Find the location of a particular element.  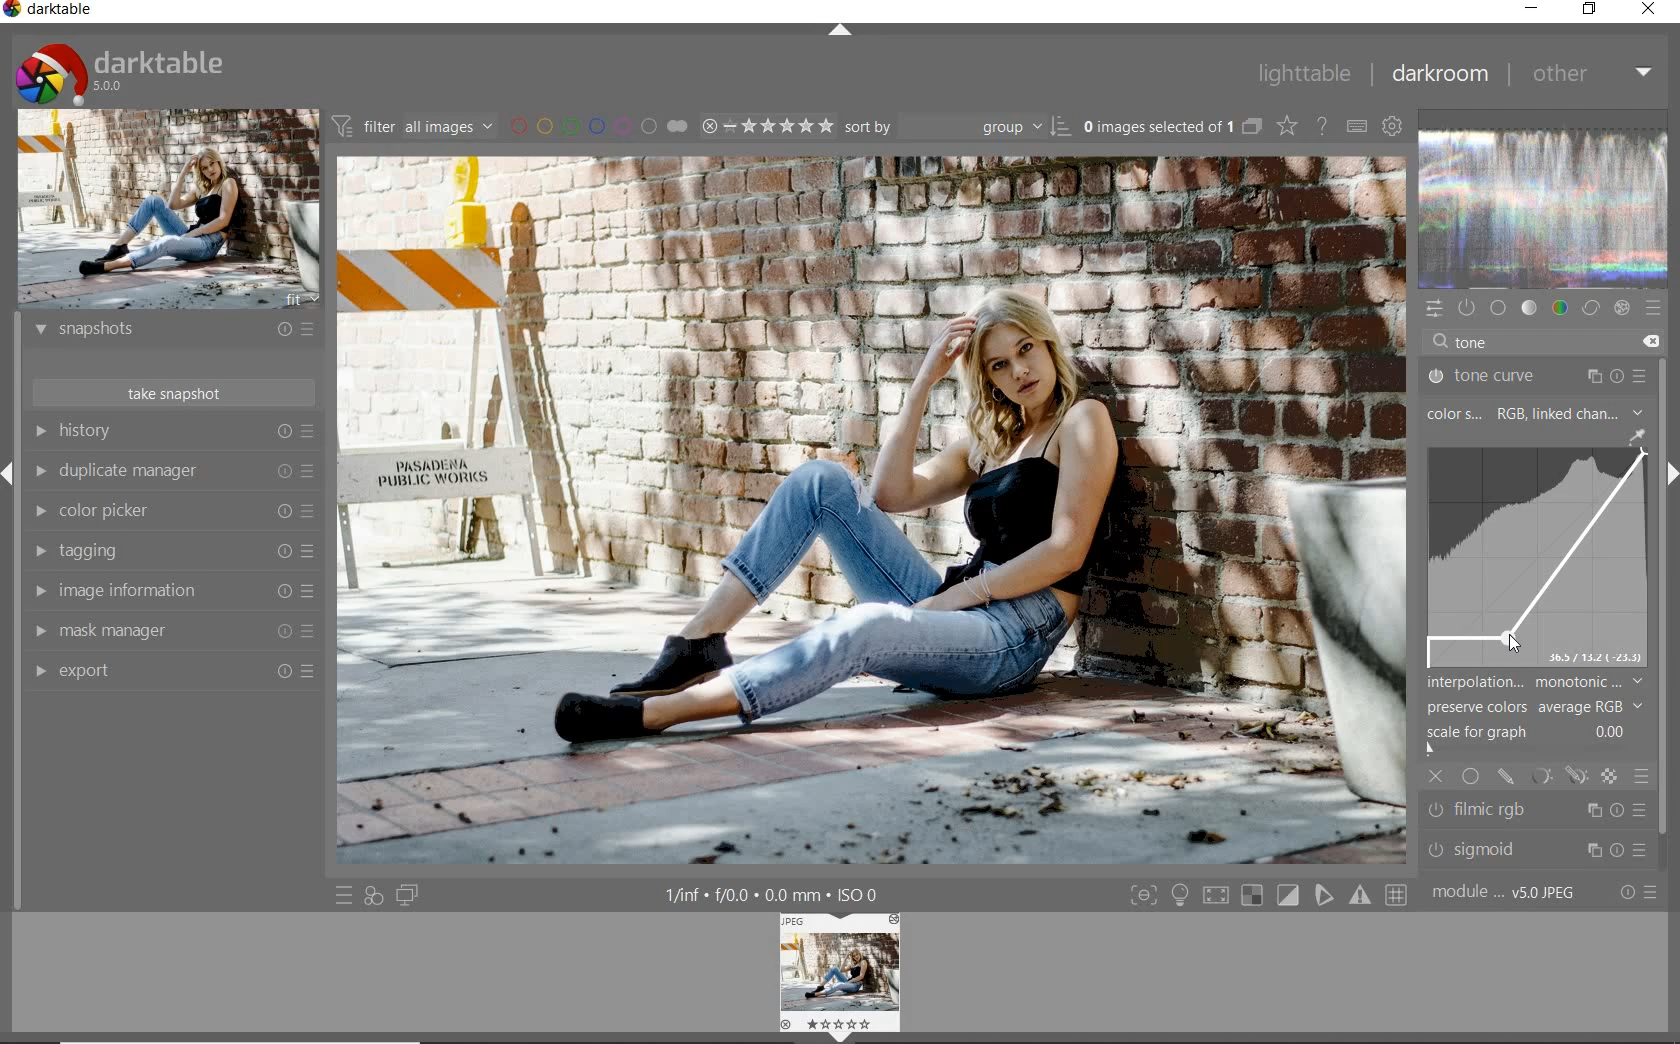

expand/collapse is located at coordinates (839, 33).